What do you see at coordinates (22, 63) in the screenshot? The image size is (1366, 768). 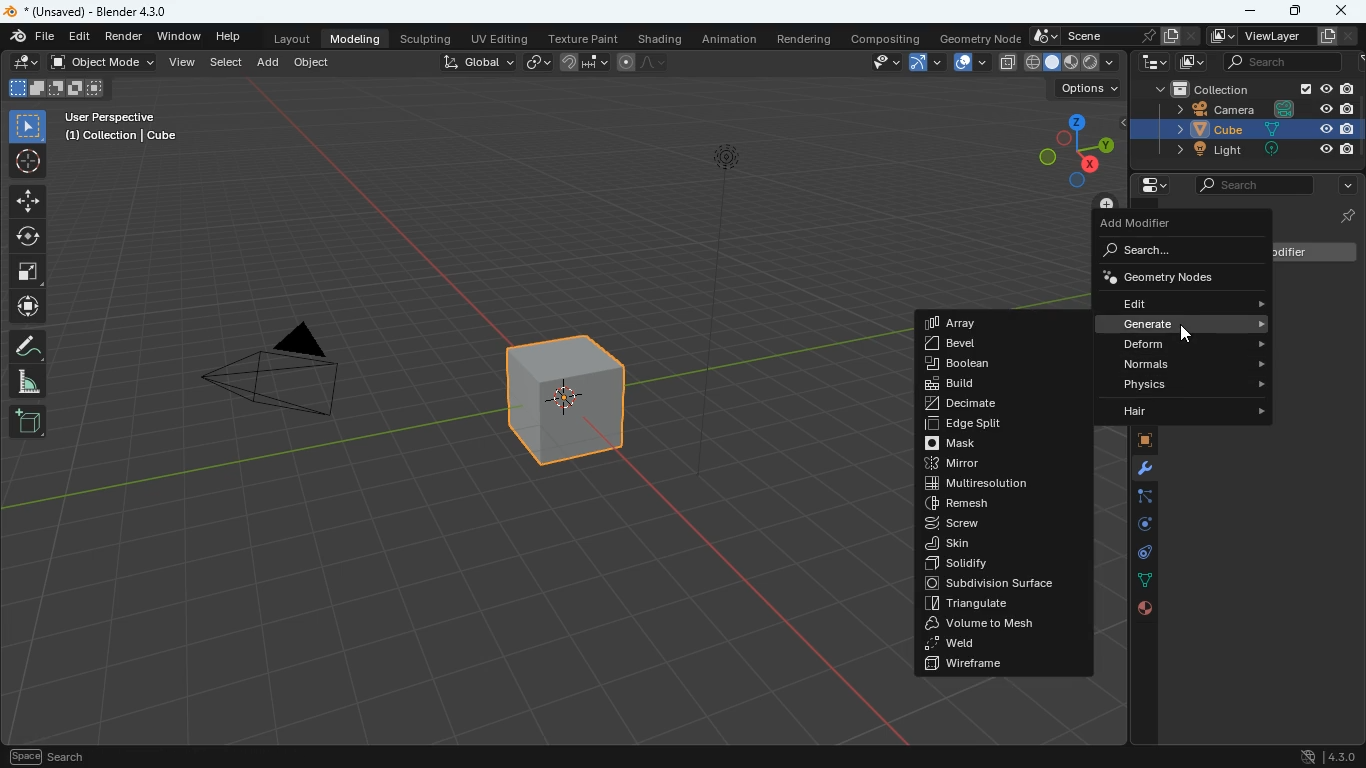 I see `edit` at bounding box center [22, 63].